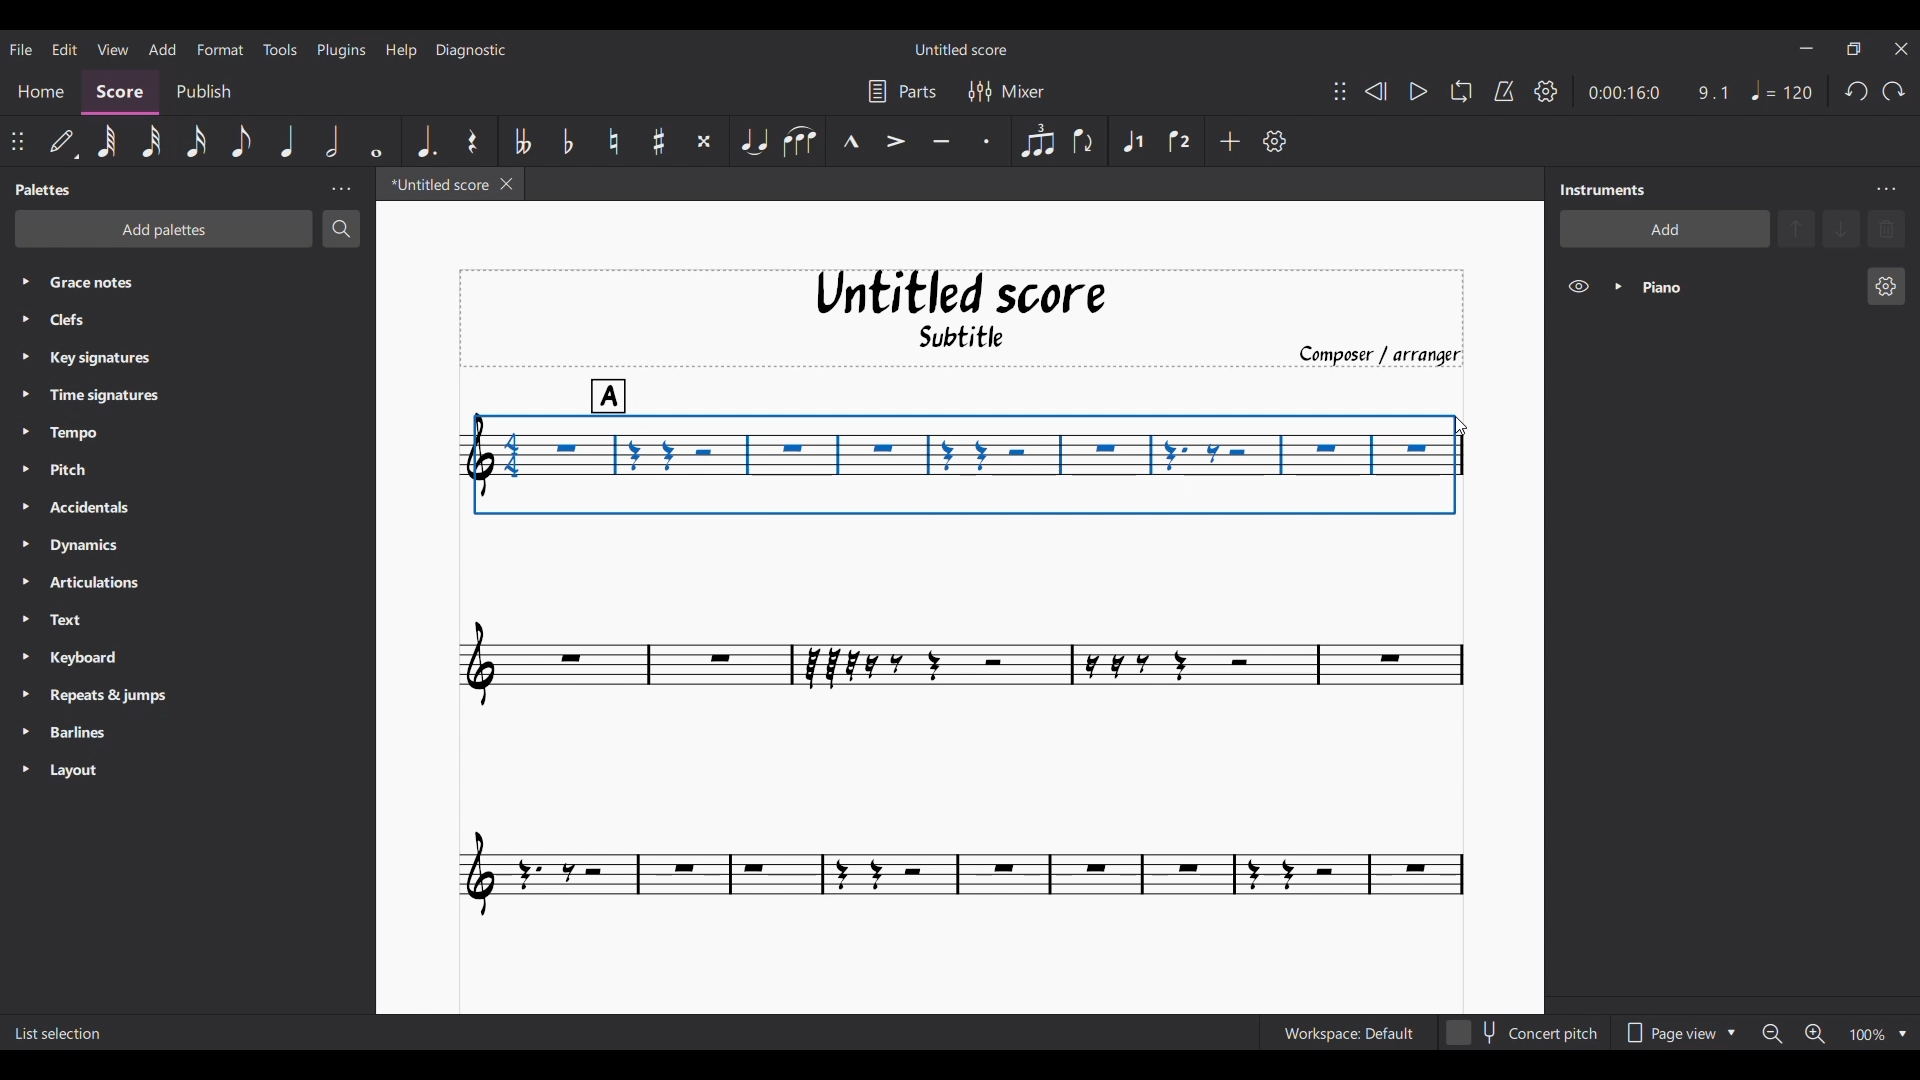 The image size is (1920, 1080). Describe the element at coordinates (1887, 229) in the screenshot. I see `Delete` at that location.